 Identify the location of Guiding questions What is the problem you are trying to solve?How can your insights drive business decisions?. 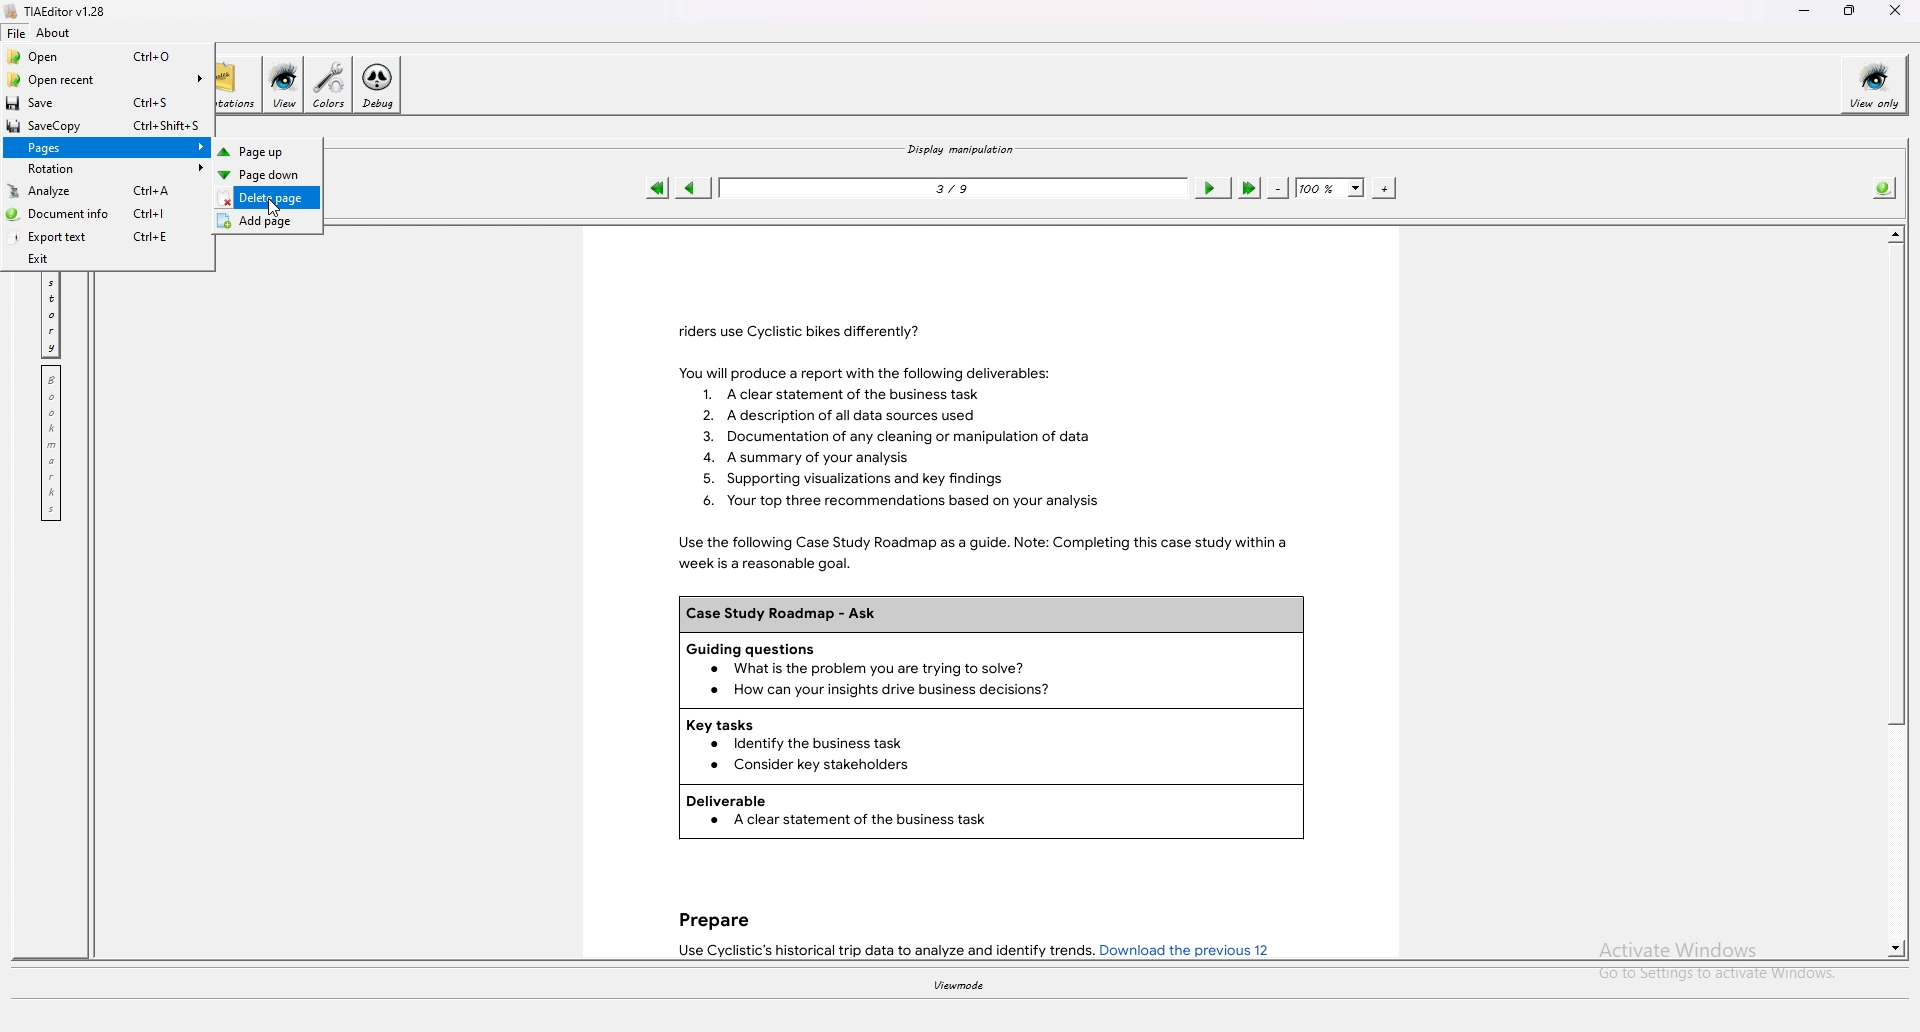
(992, 672).